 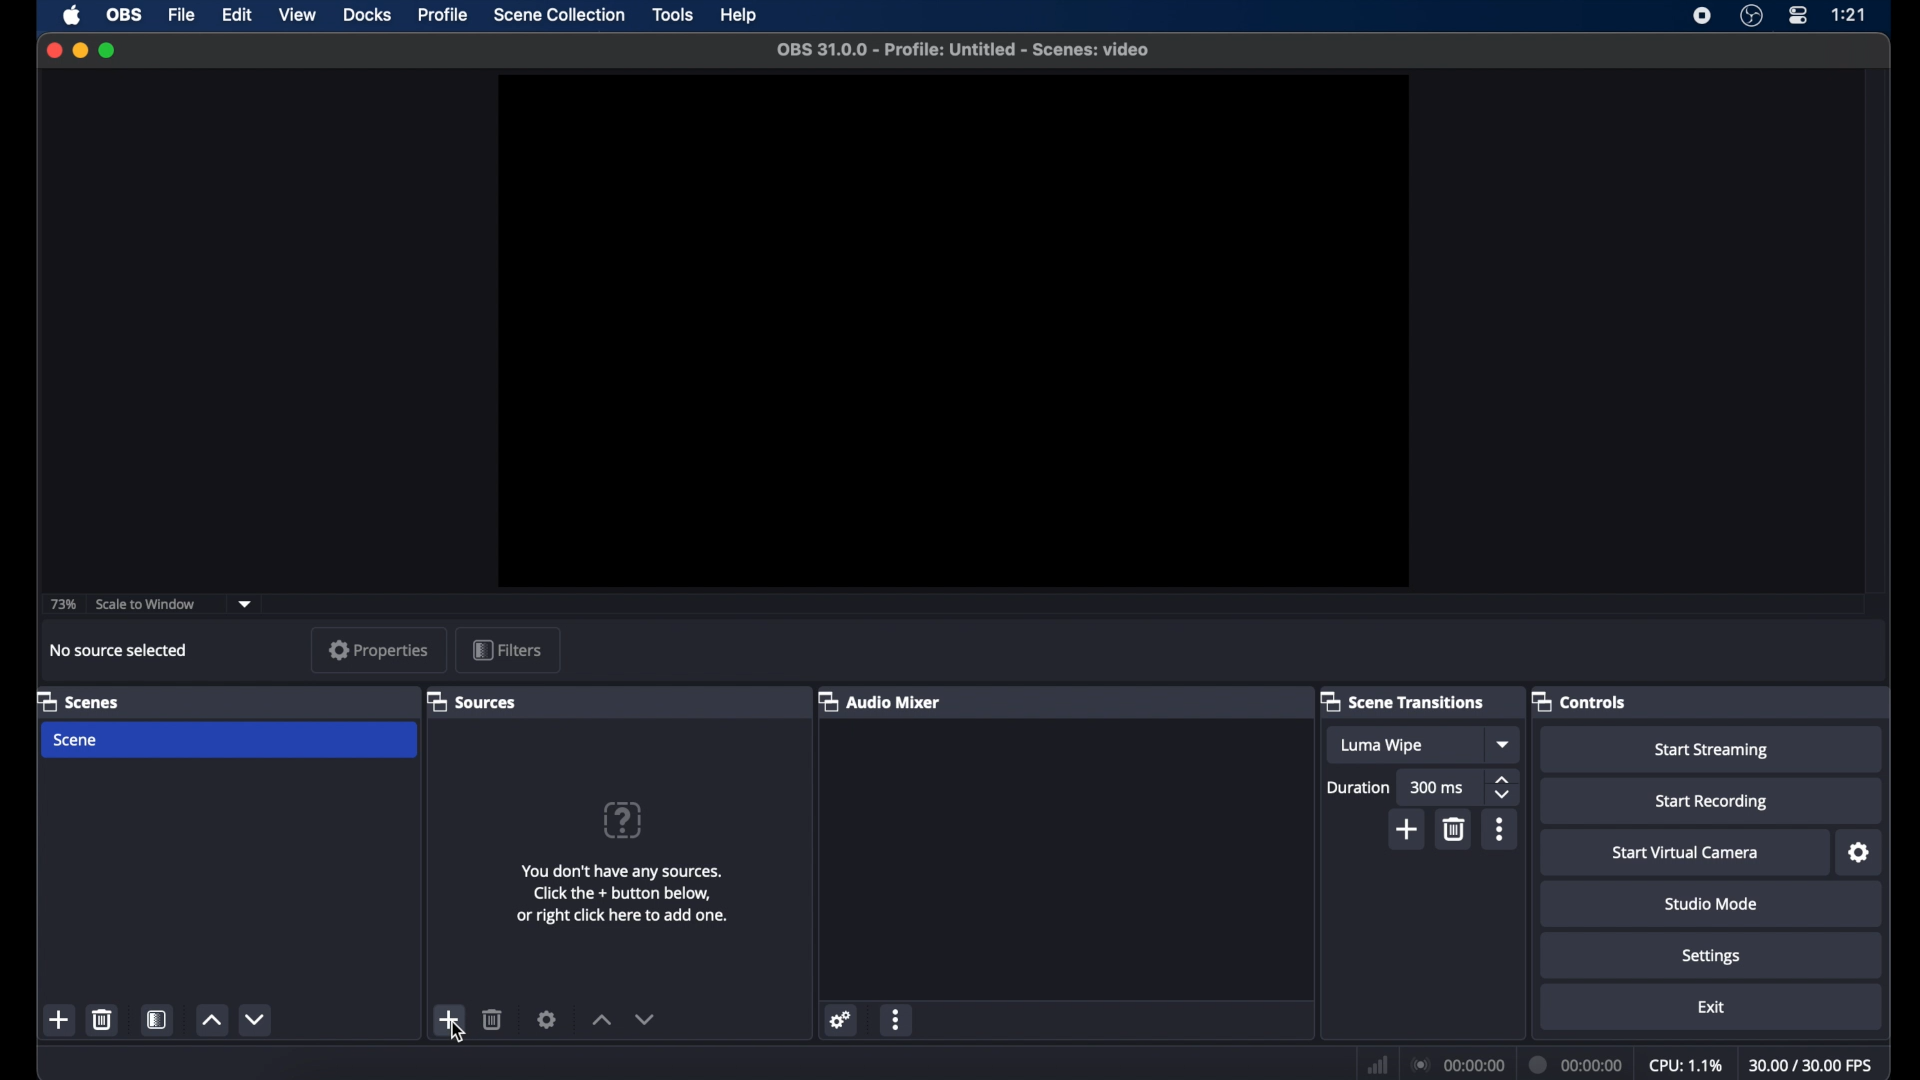 What do you see at coordinates (378, 650) in the screenshot?
I see `properties` at bounding box center [378, 650].